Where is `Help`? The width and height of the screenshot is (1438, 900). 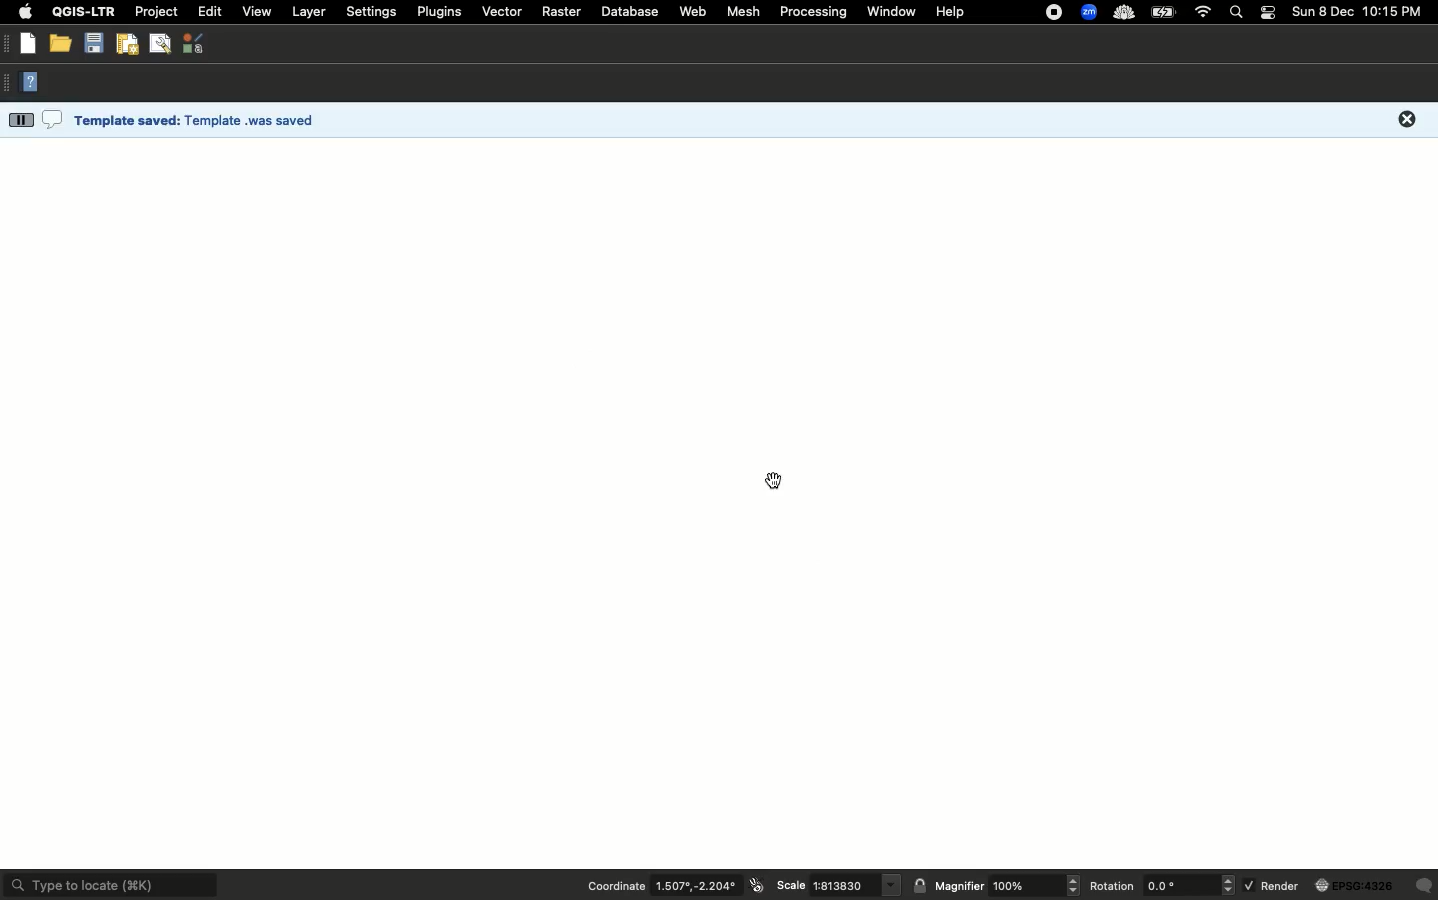 Help is located at coordinates (954, 10).